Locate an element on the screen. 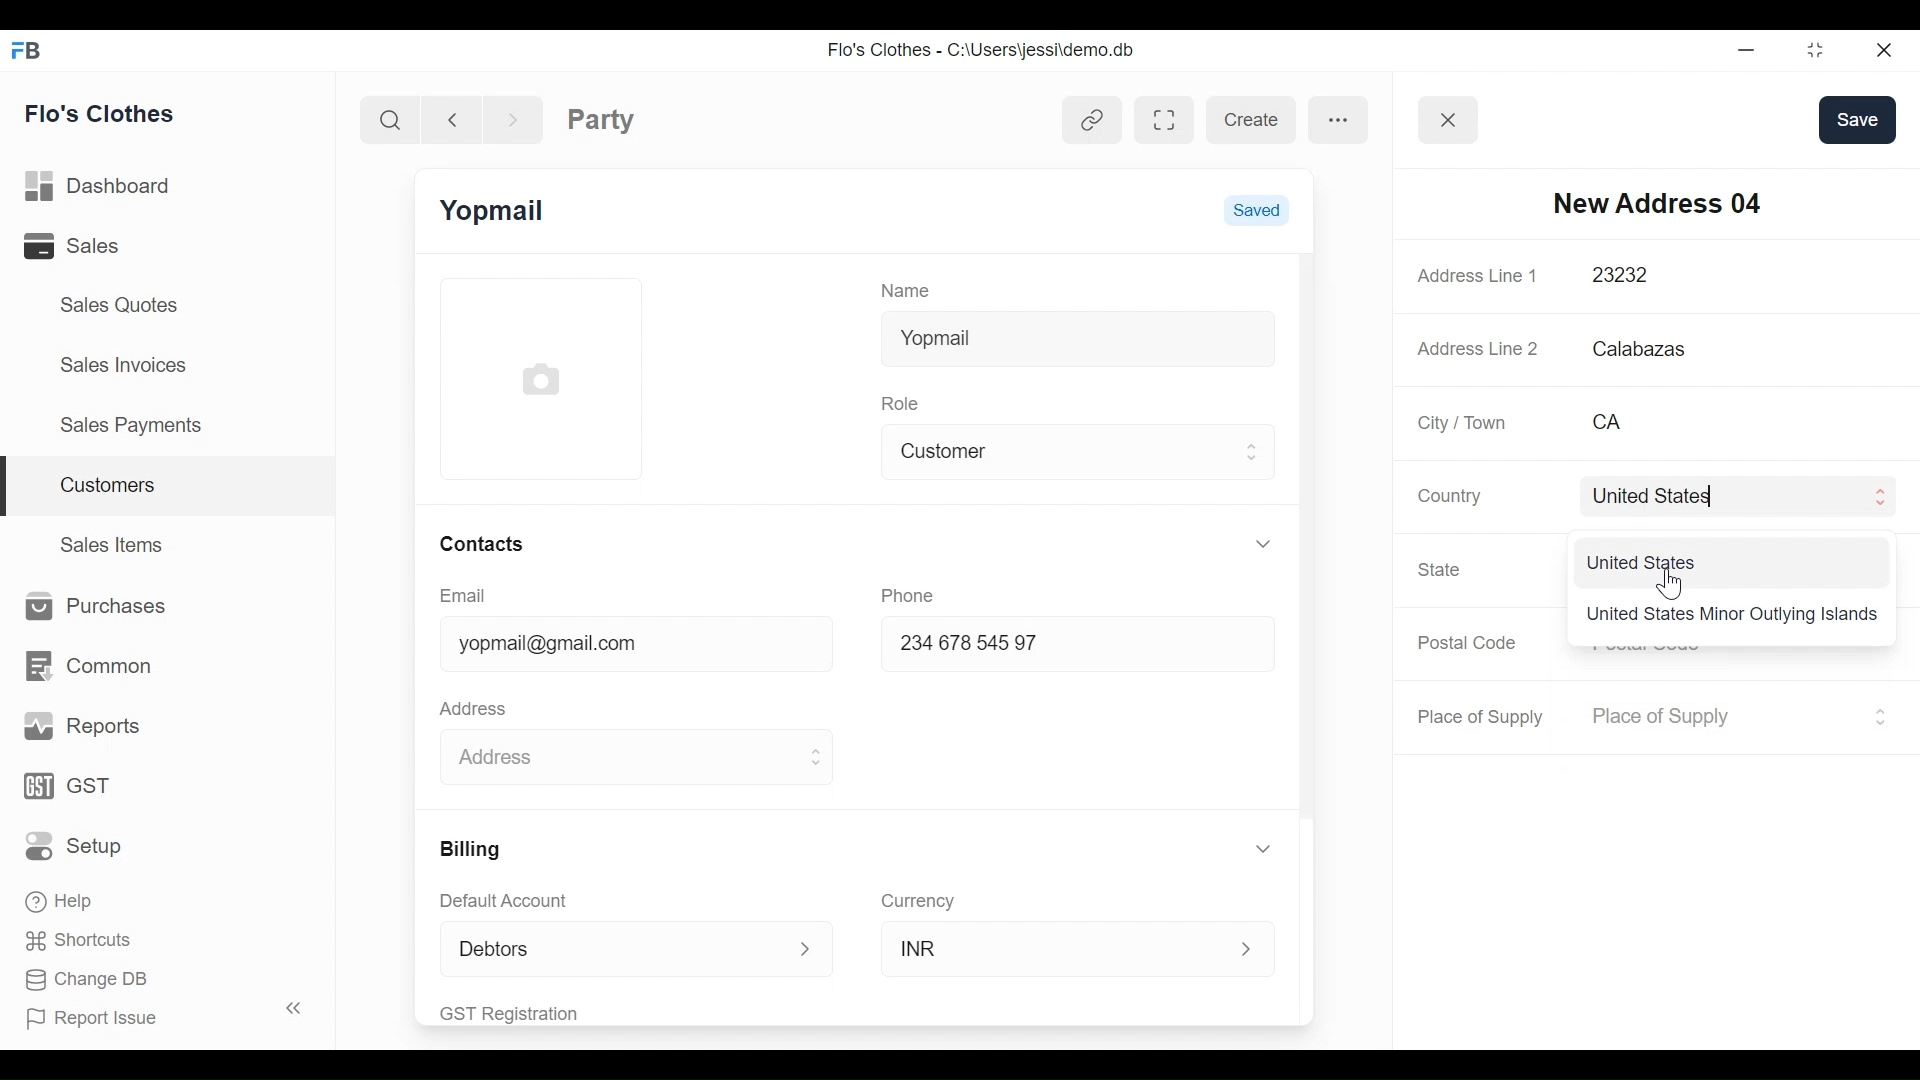 This screenshot has height=1080, width=1920. INR is located at coordinates (1056, 947).